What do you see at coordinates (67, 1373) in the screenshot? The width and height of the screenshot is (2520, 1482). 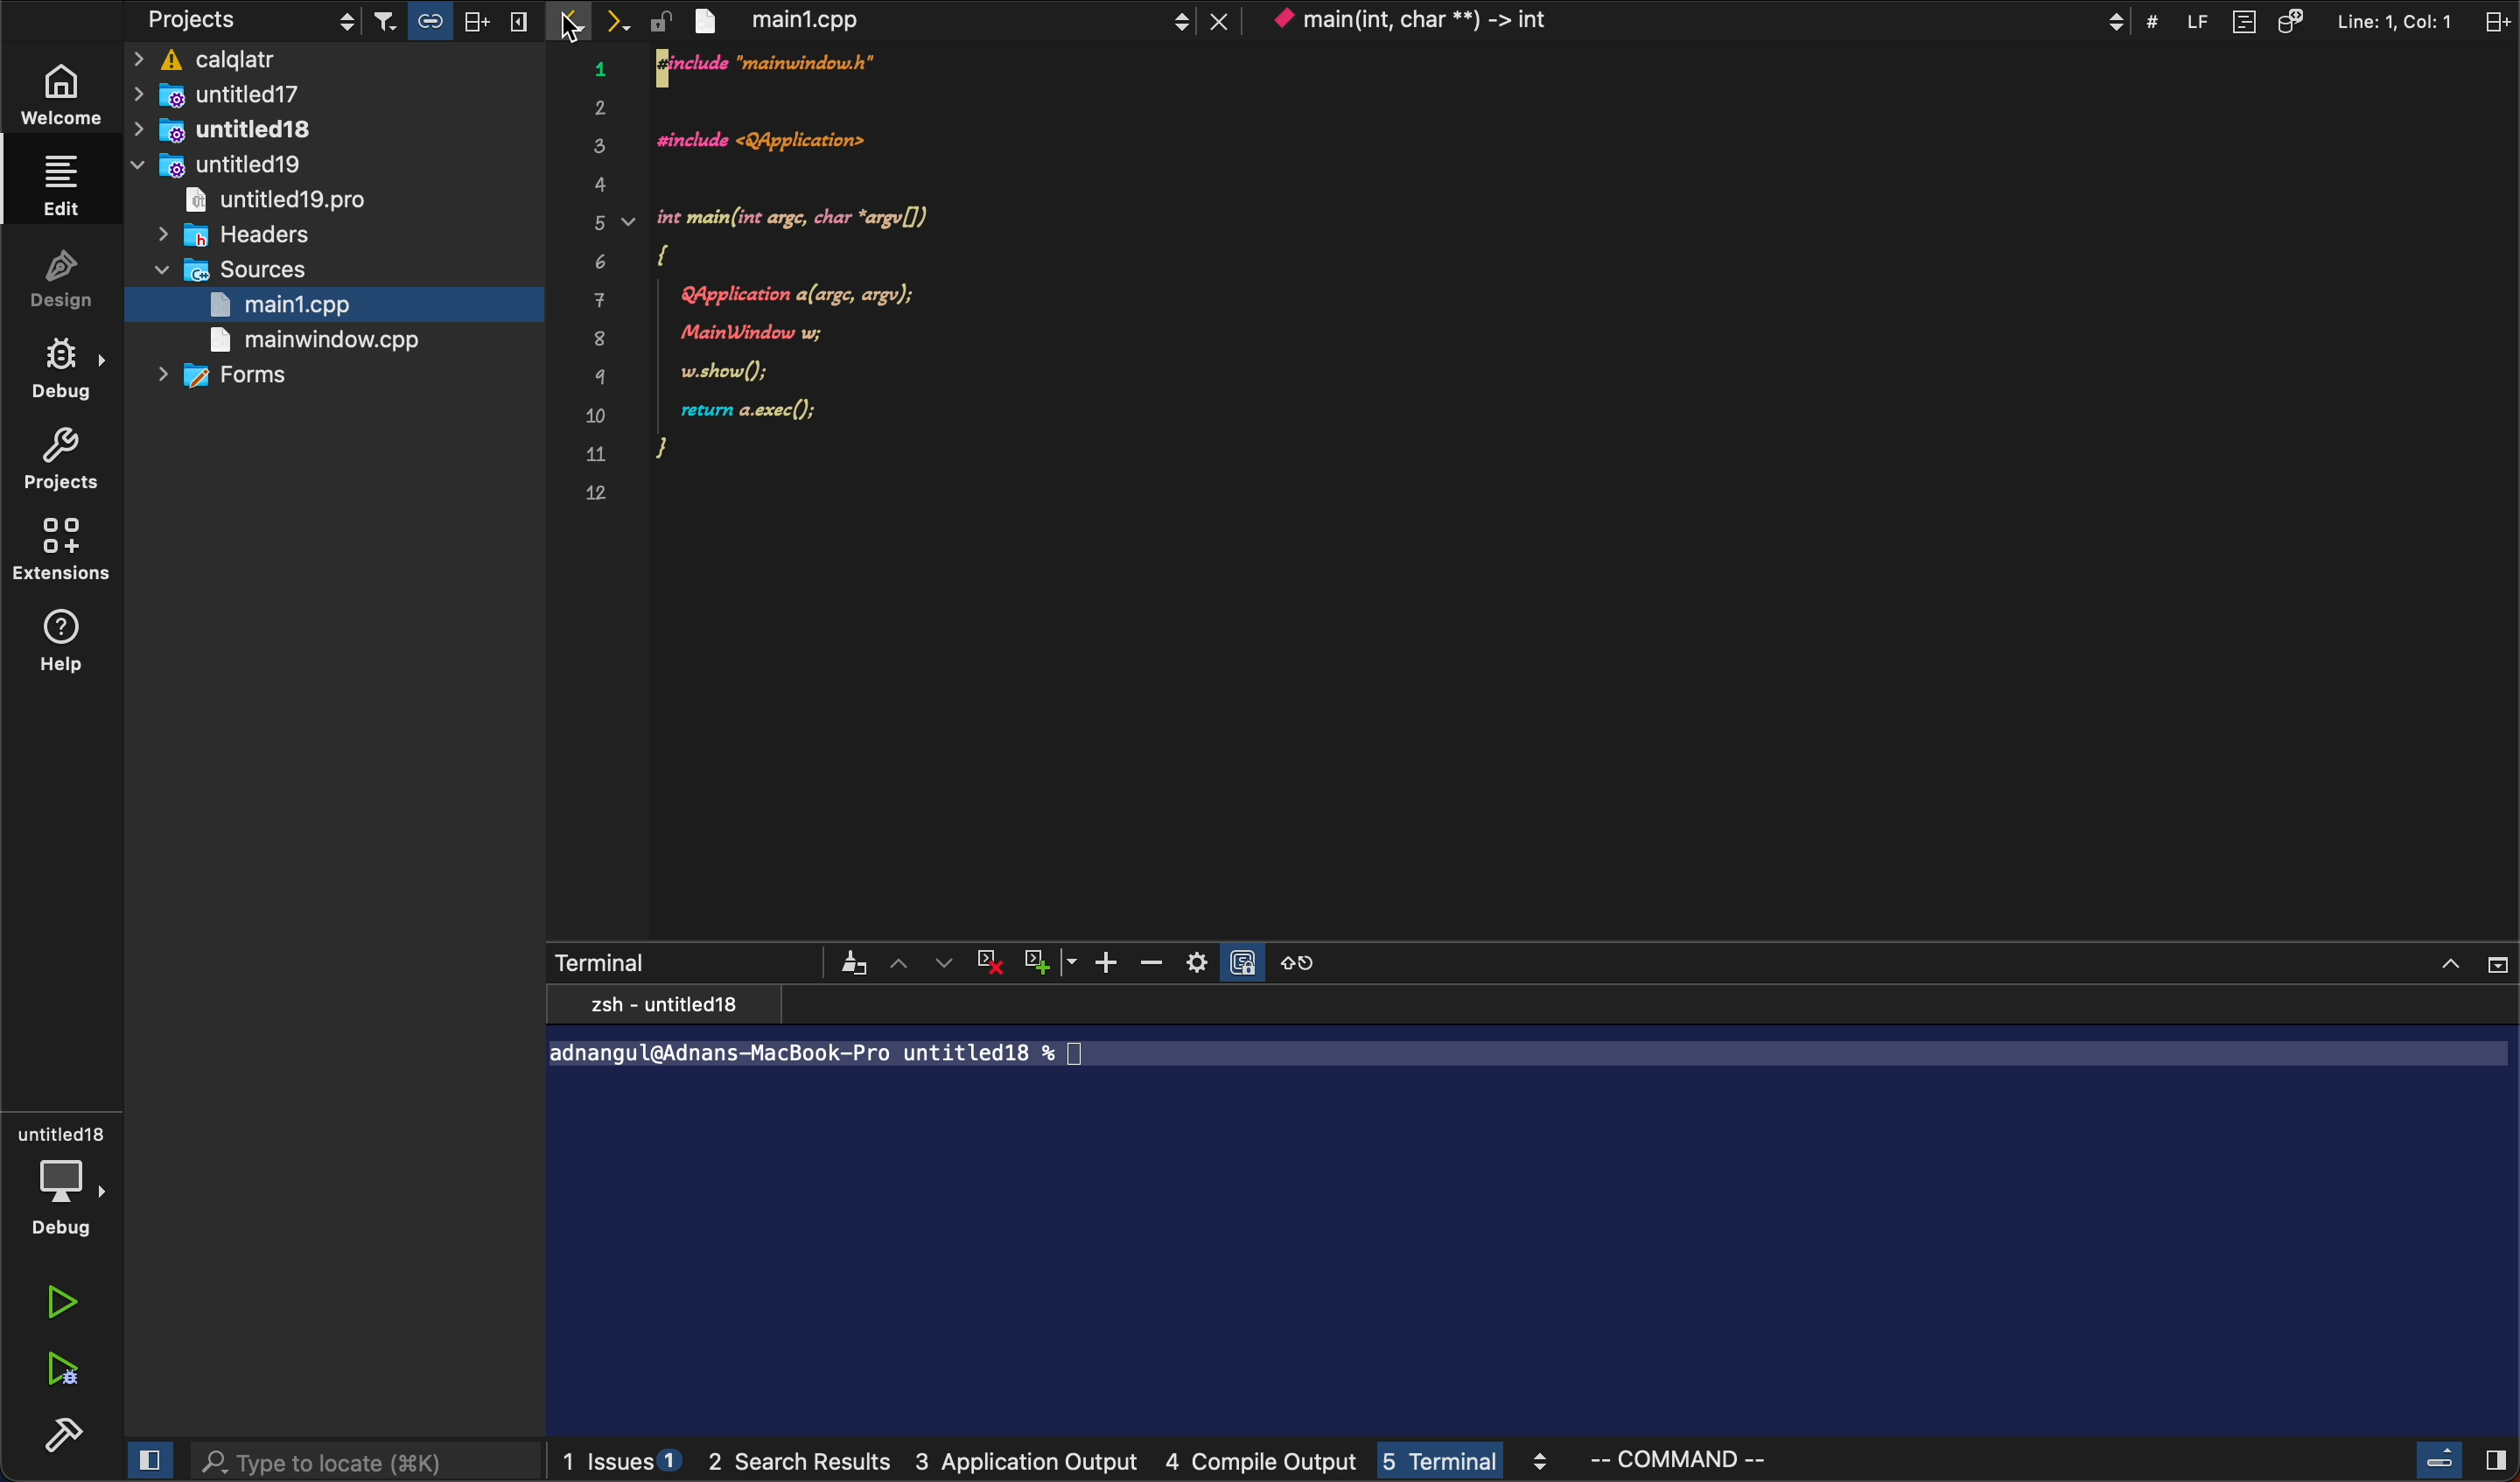 I see `run debug` at bounding box center [67, 1373].